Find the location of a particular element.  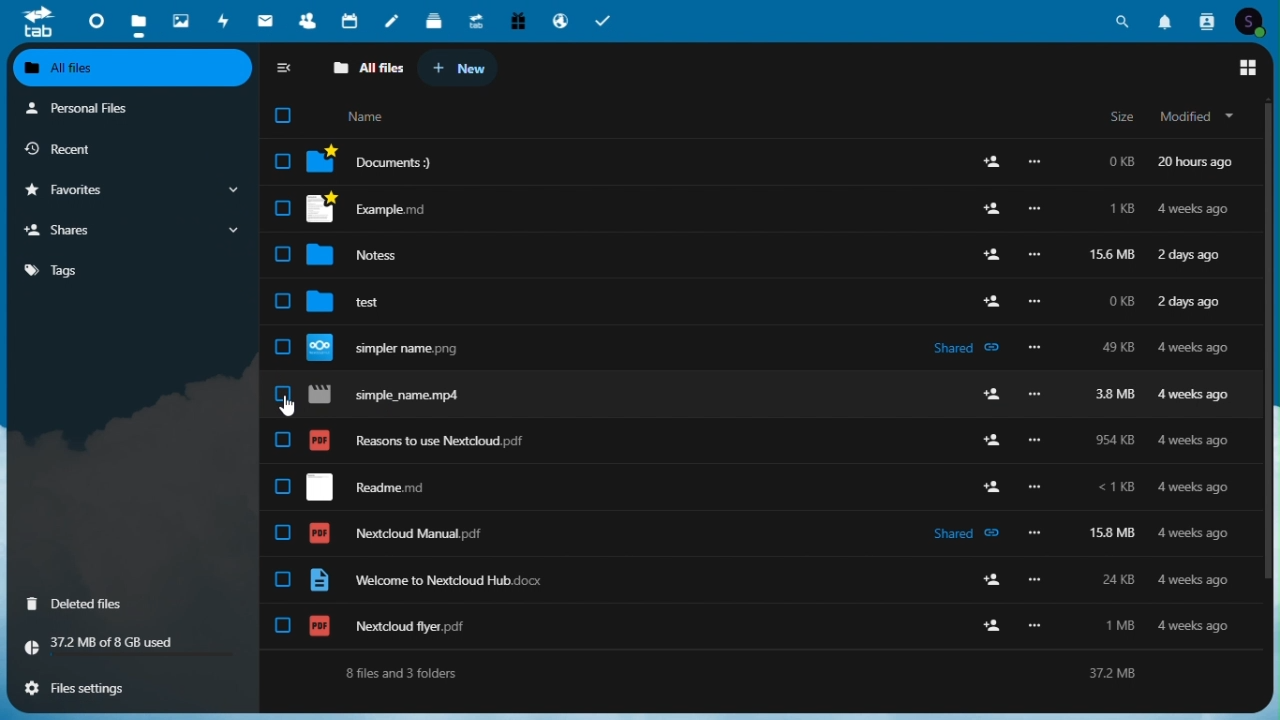

Files is located at coordinates (136, 21).